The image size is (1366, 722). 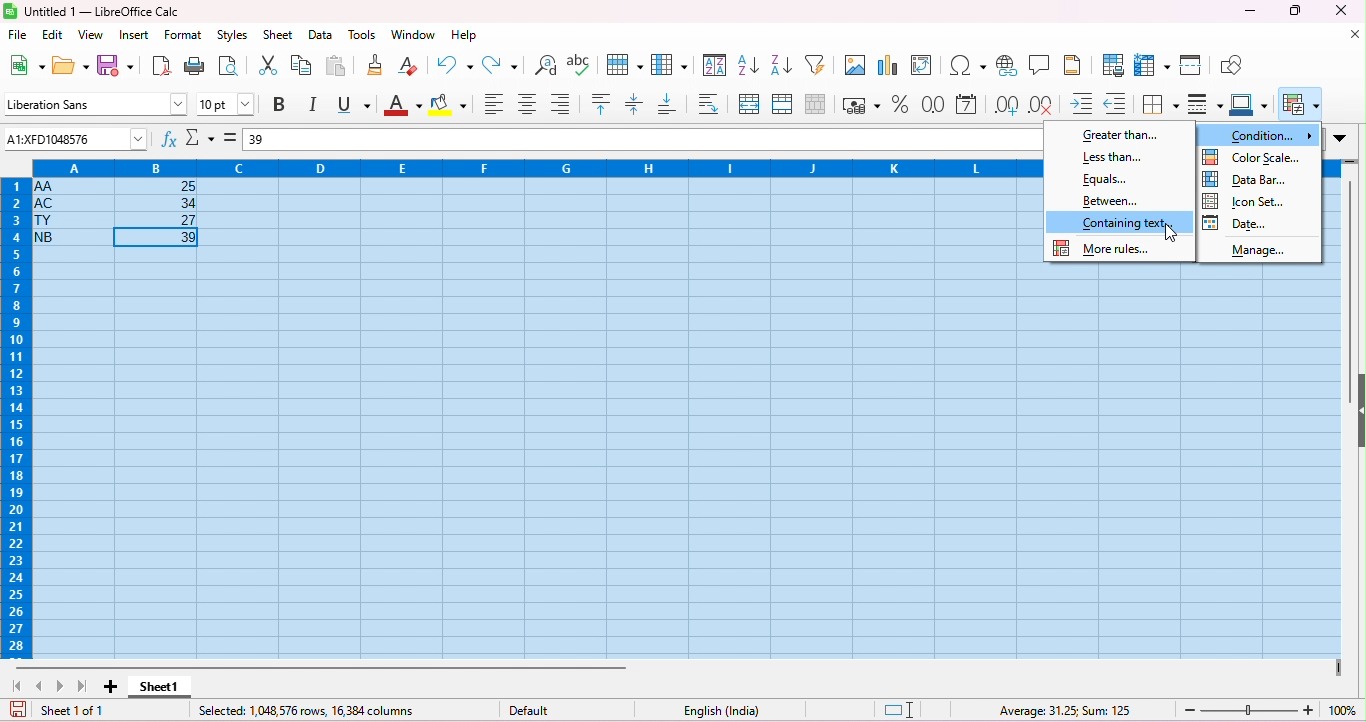 What do you see at coordinates (301, 65) in the screenshot?
I see `copy` at bounding box center [301, 65].